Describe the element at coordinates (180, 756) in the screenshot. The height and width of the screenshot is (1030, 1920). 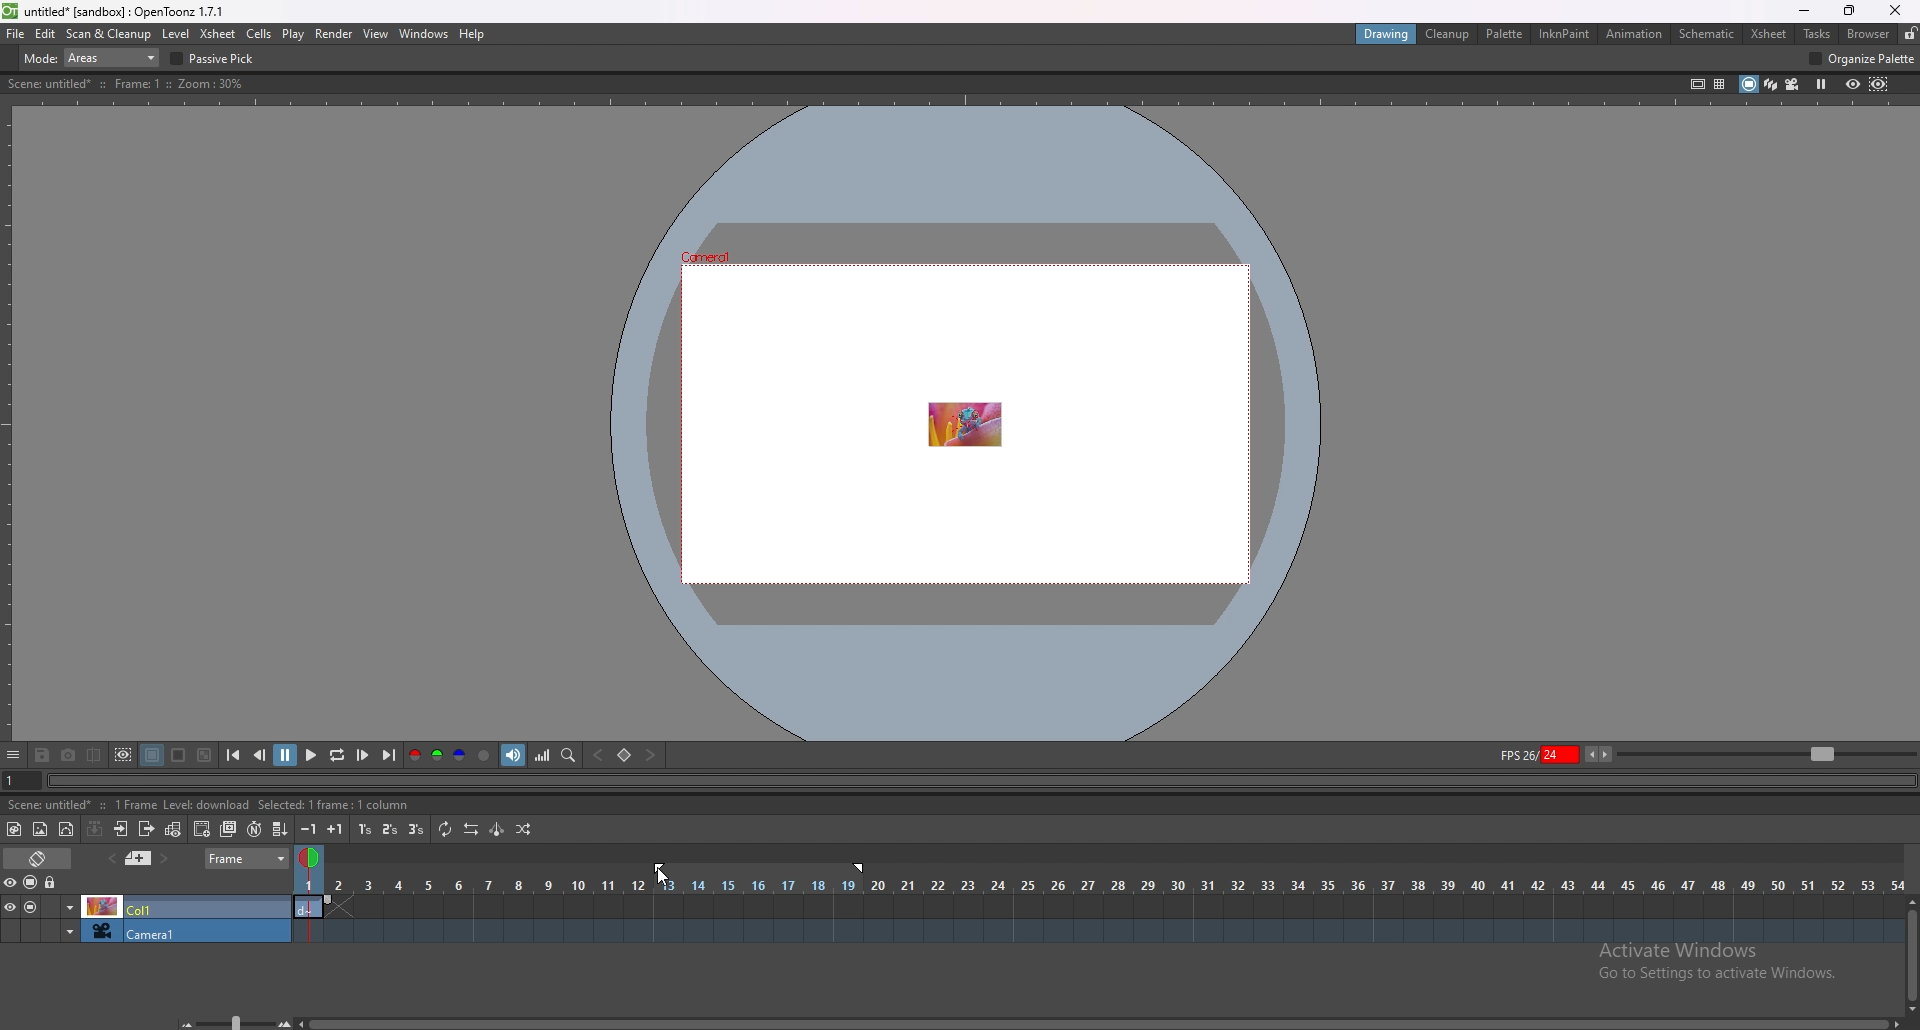
I see `white background` at that location.